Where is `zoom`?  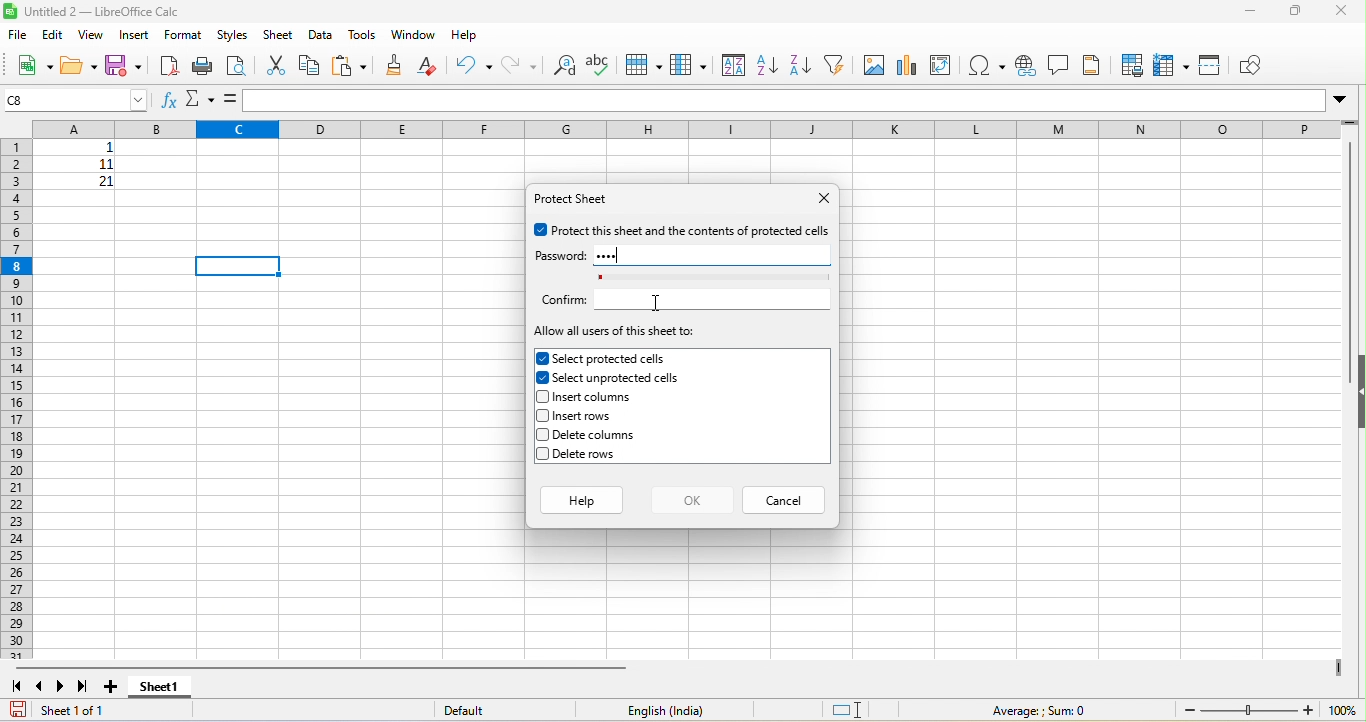
zoom is located at coordinates (1270, 711).